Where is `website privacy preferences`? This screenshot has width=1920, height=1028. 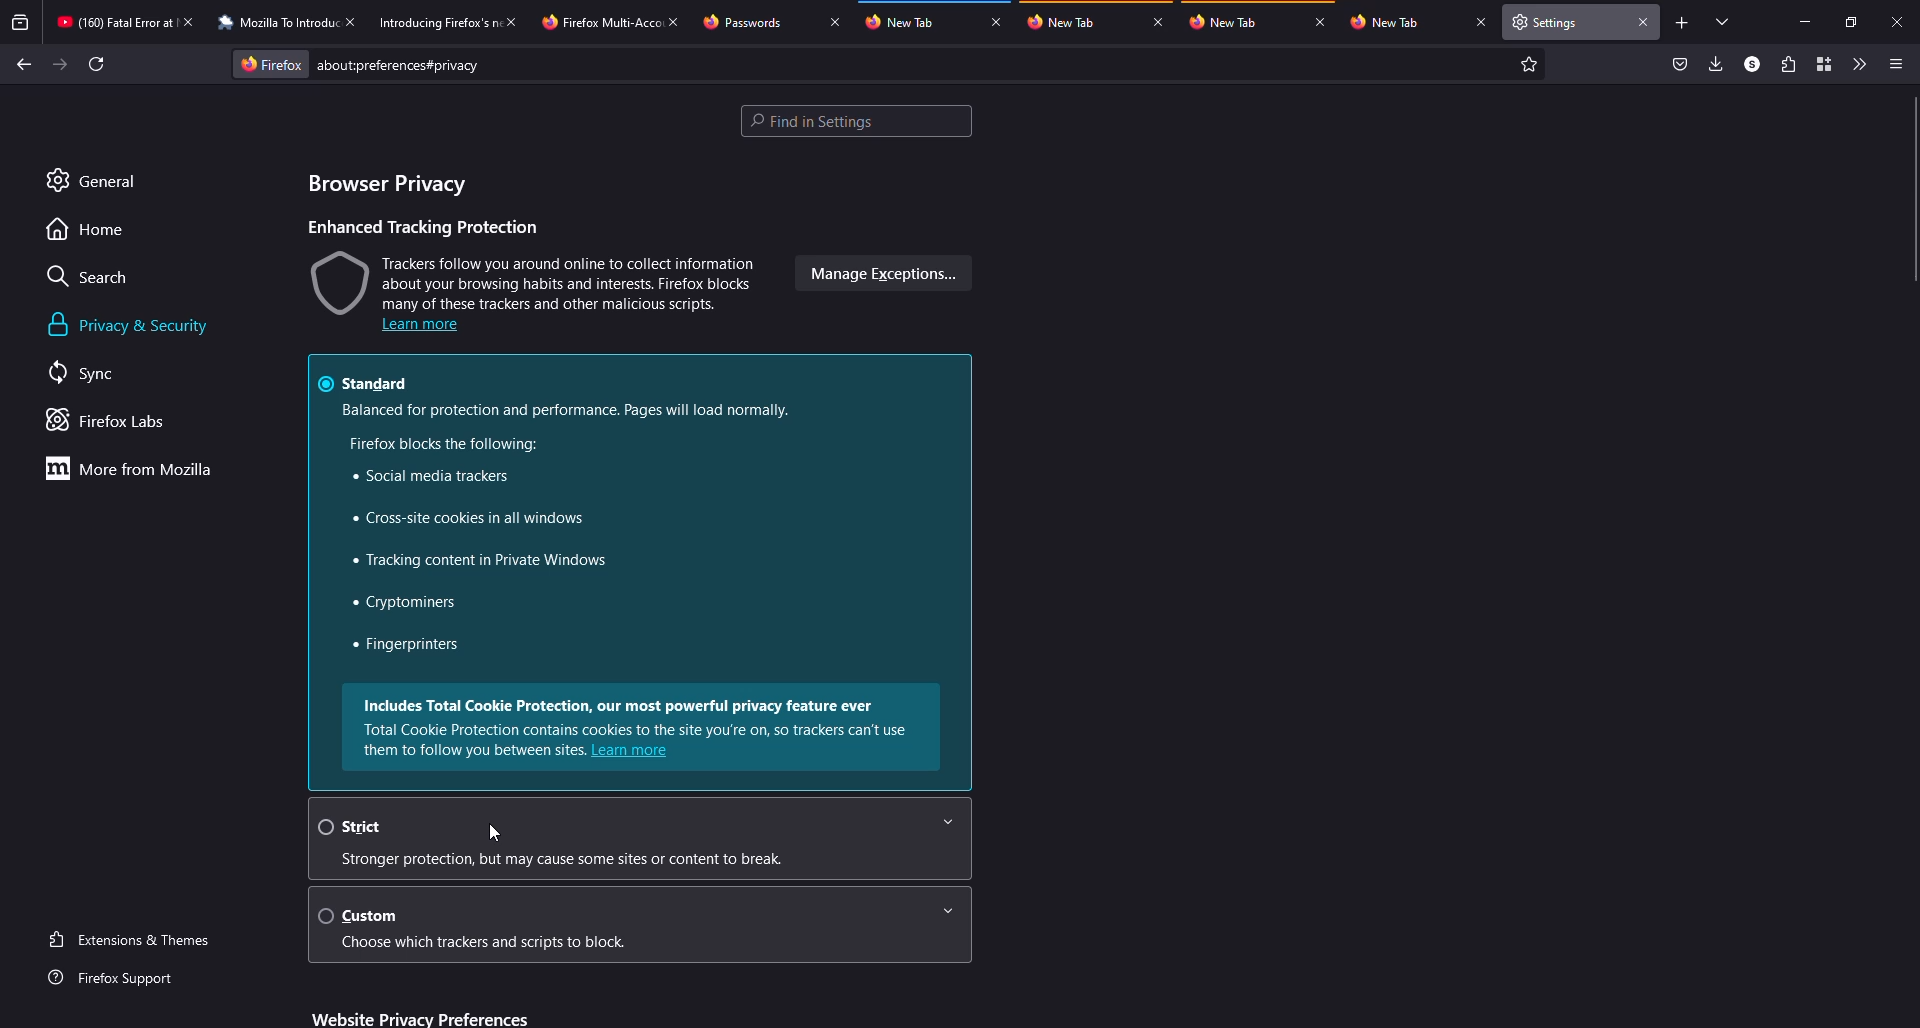
website privacy preferences is located at coordinates (420, 1016).